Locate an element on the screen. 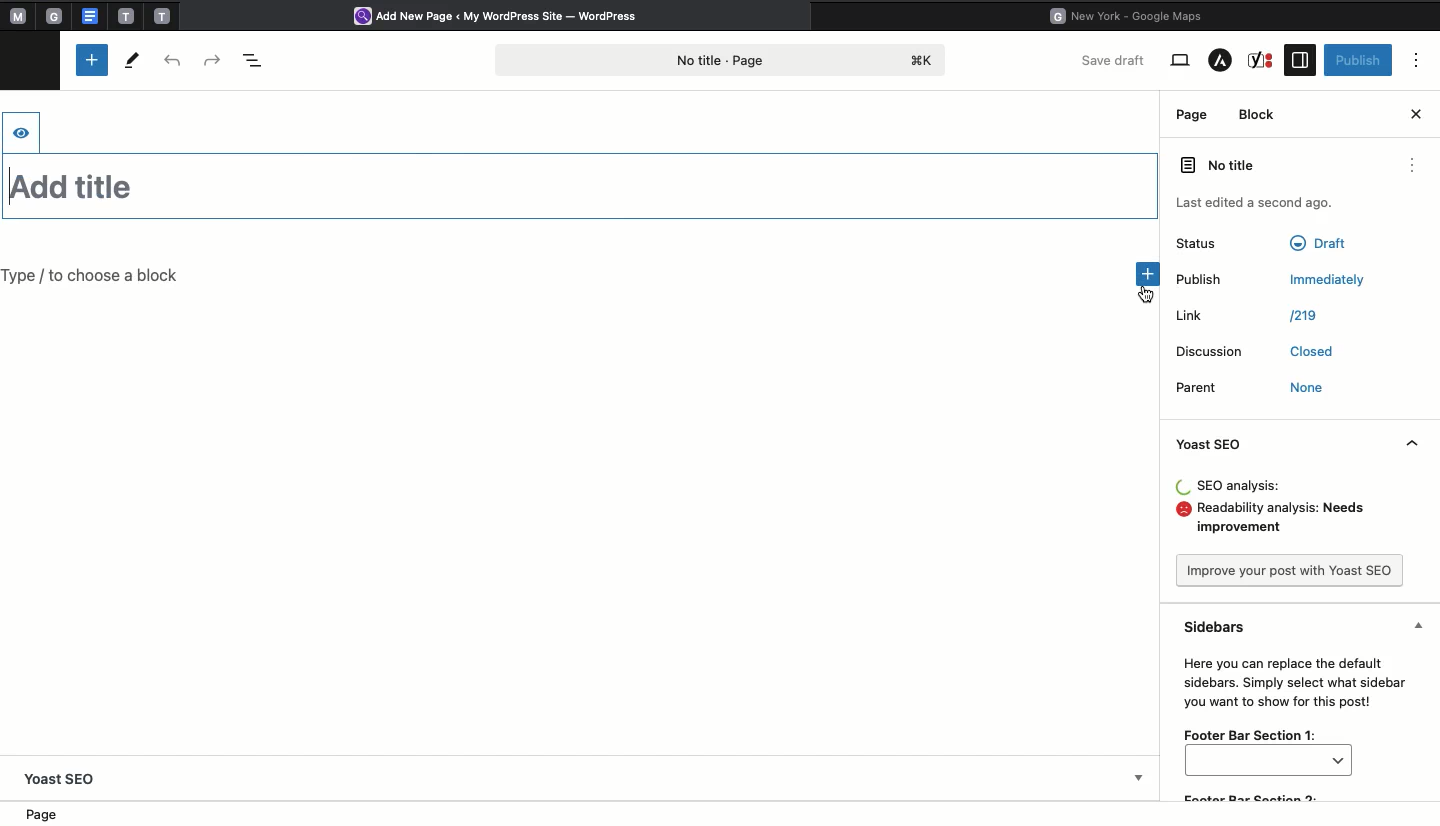 This screenshot has height=826, width=1440. Google maps is located at coordinates (1133, 14).